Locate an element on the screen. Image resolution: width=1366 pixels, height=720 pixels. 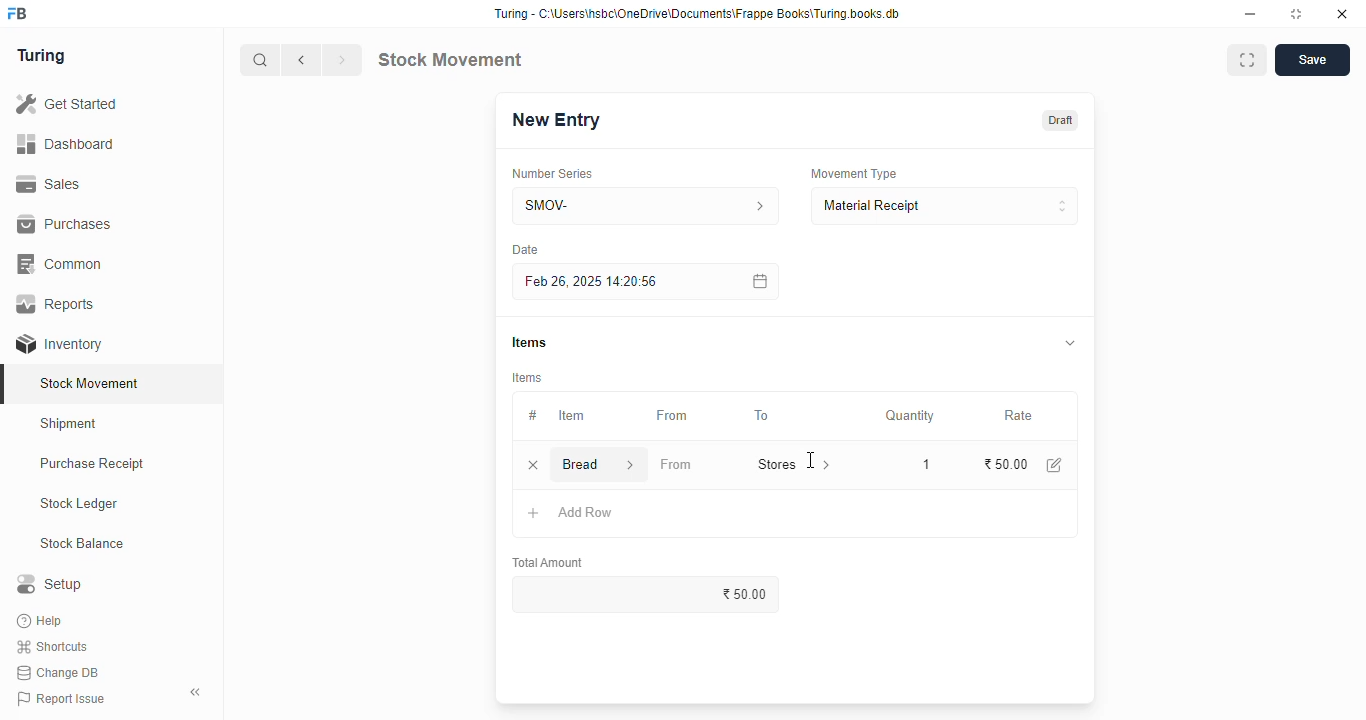
FB-logo is located at coordinates (17, 13).